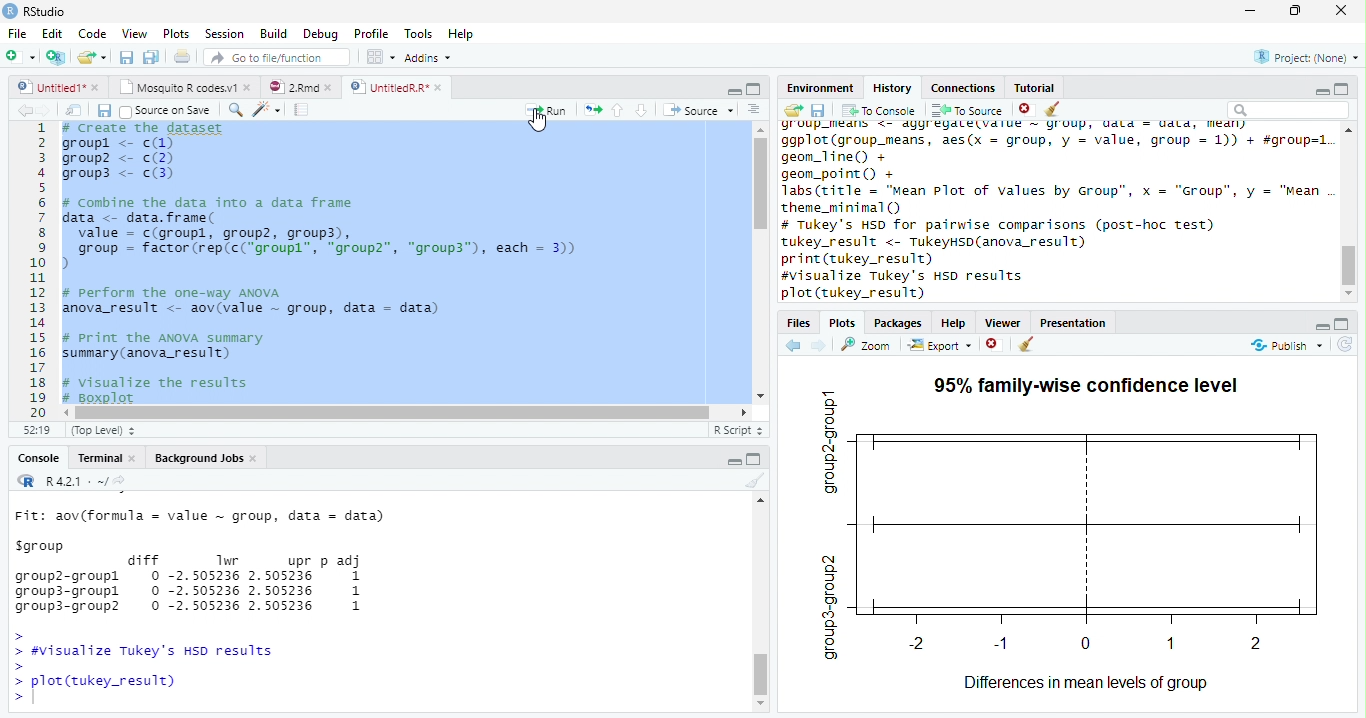 Image resolution: width=1366 pixels, height=718 pixels. Describe the element at coordinates (92, 57) in the screenshot. I see `Open an existing file` at that location.